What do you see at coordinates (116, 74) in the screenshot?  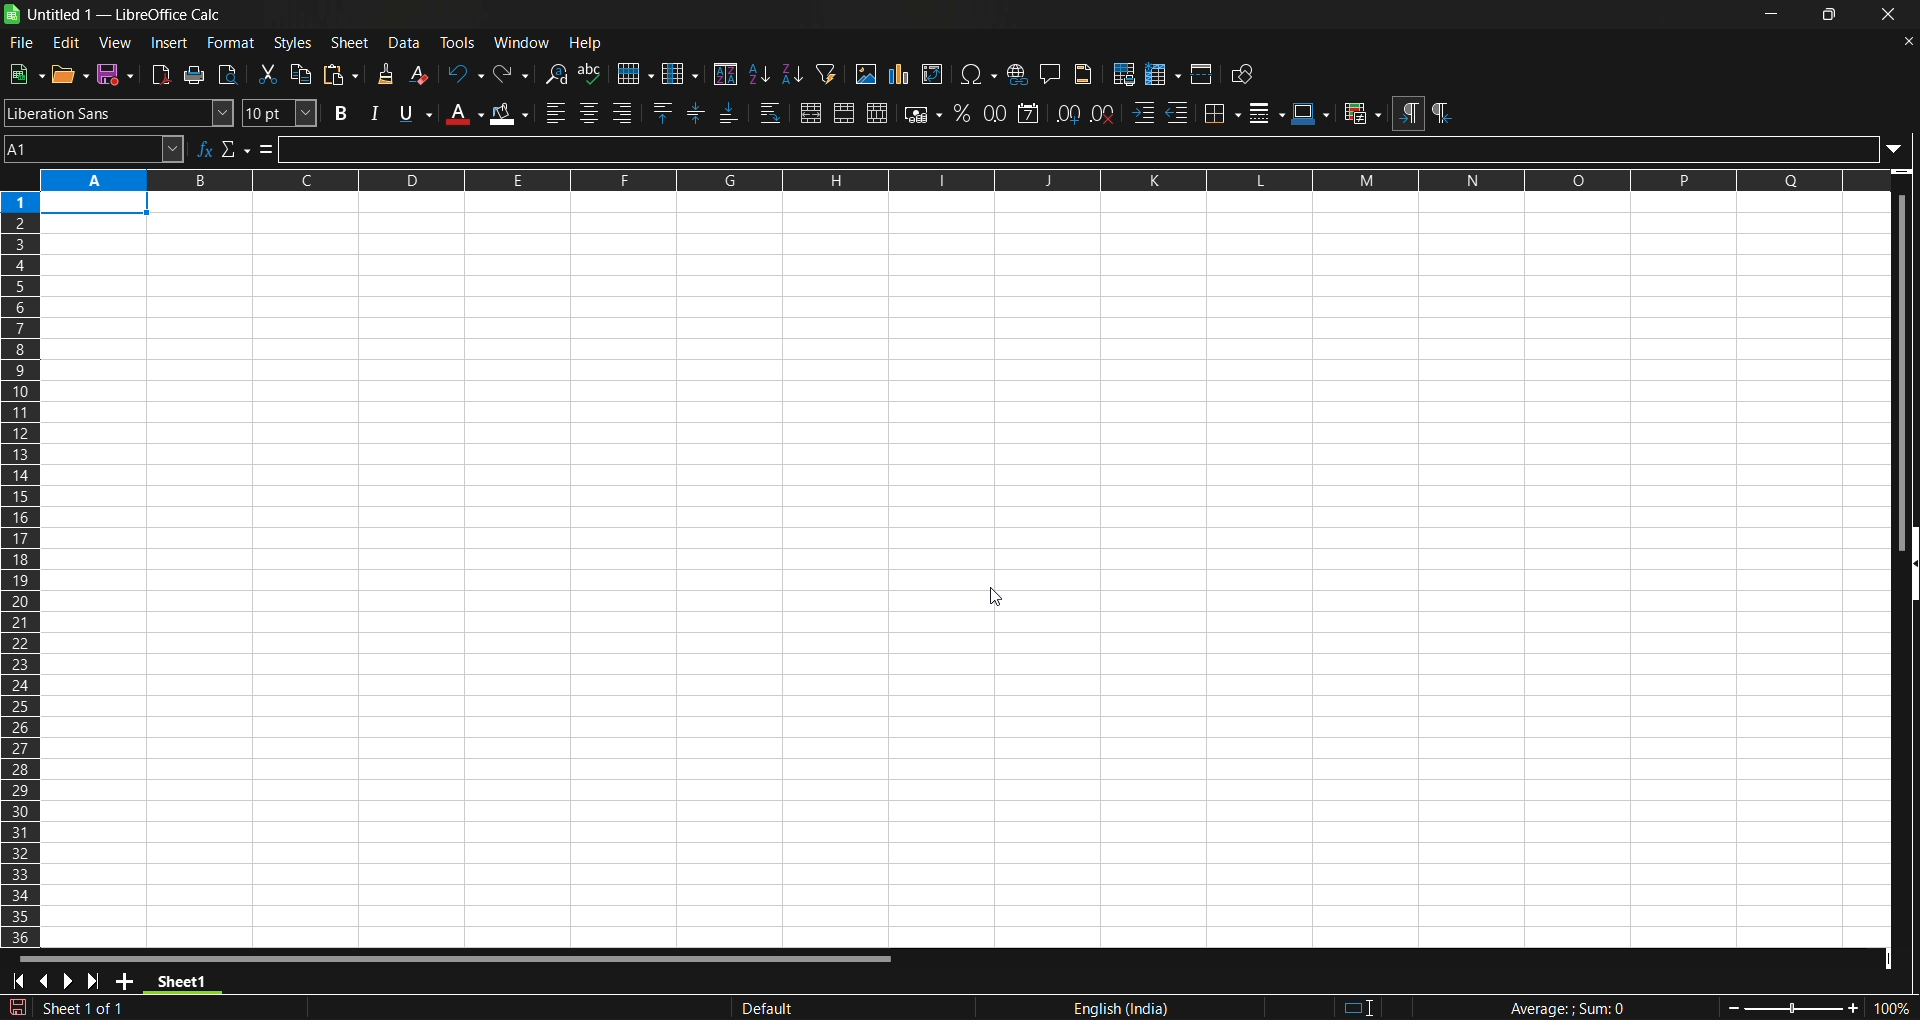 I see `save` at bounding box center [116, 74].